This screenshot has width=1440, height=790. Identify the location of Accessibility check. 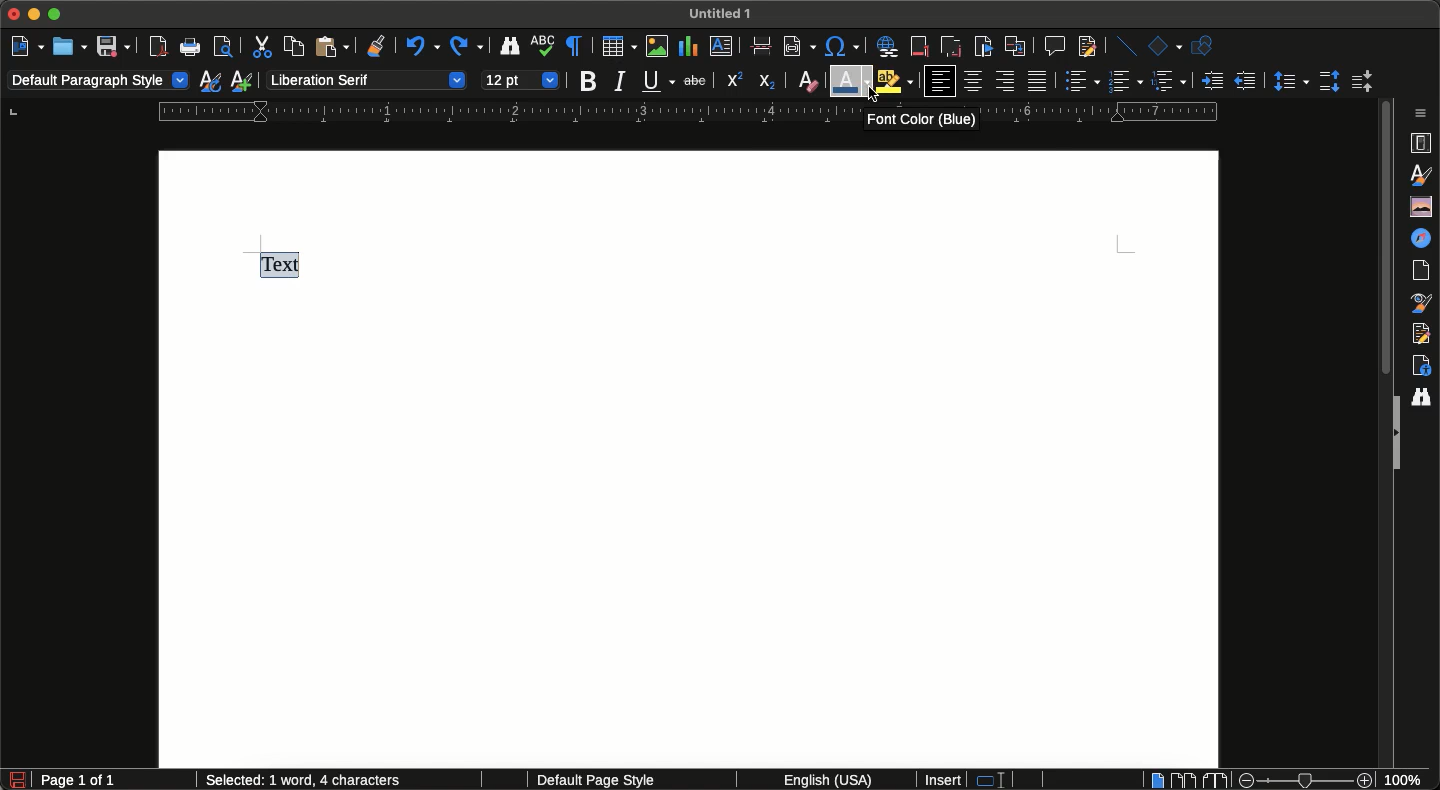
(1421, 365).